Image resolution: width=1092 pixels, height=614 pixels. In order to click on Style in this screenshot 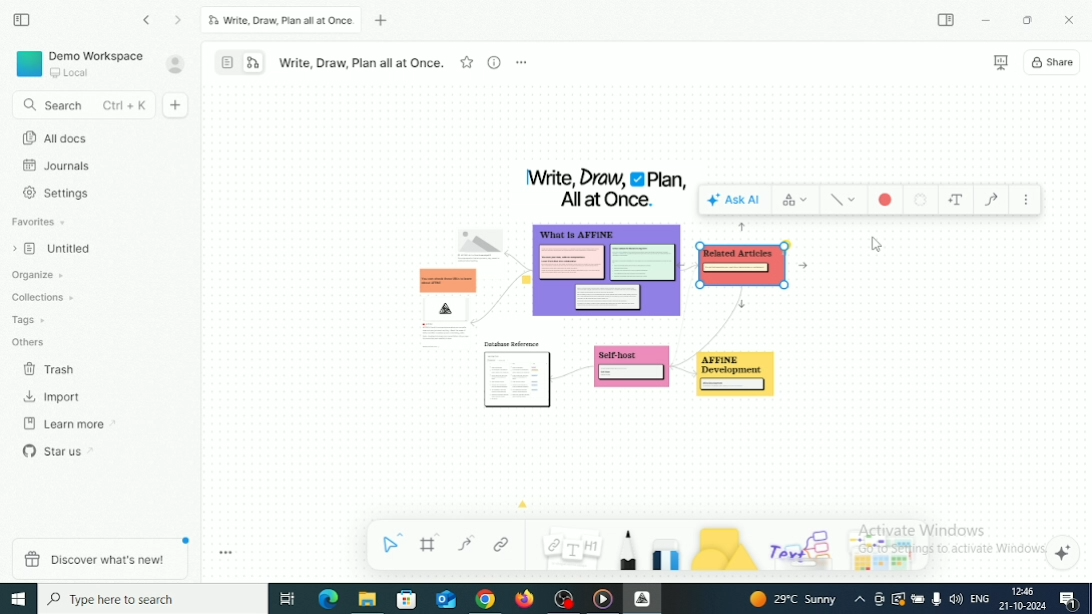, I will do `click(844, 200)`.